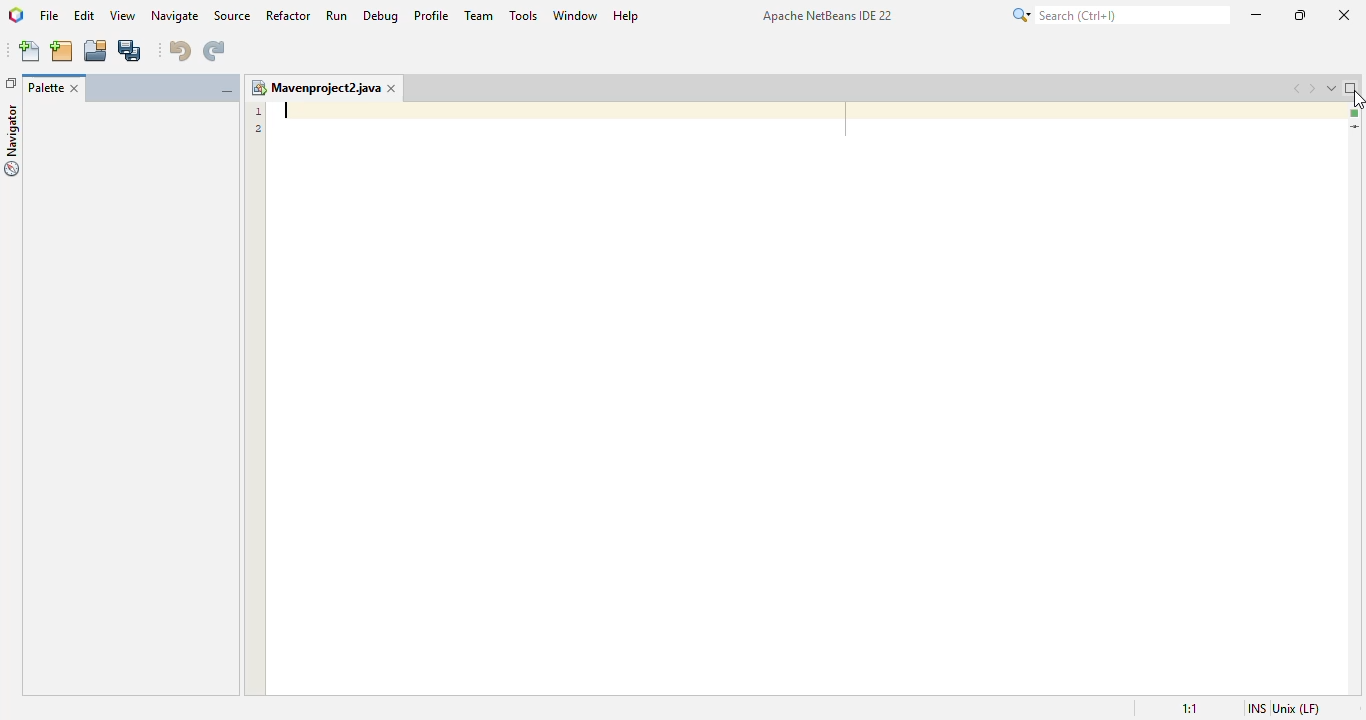 The width and height of the screenshot is (1366, 720). Describe the element at coordinates (49, 15) in the screenshot. I see `file` at that location.